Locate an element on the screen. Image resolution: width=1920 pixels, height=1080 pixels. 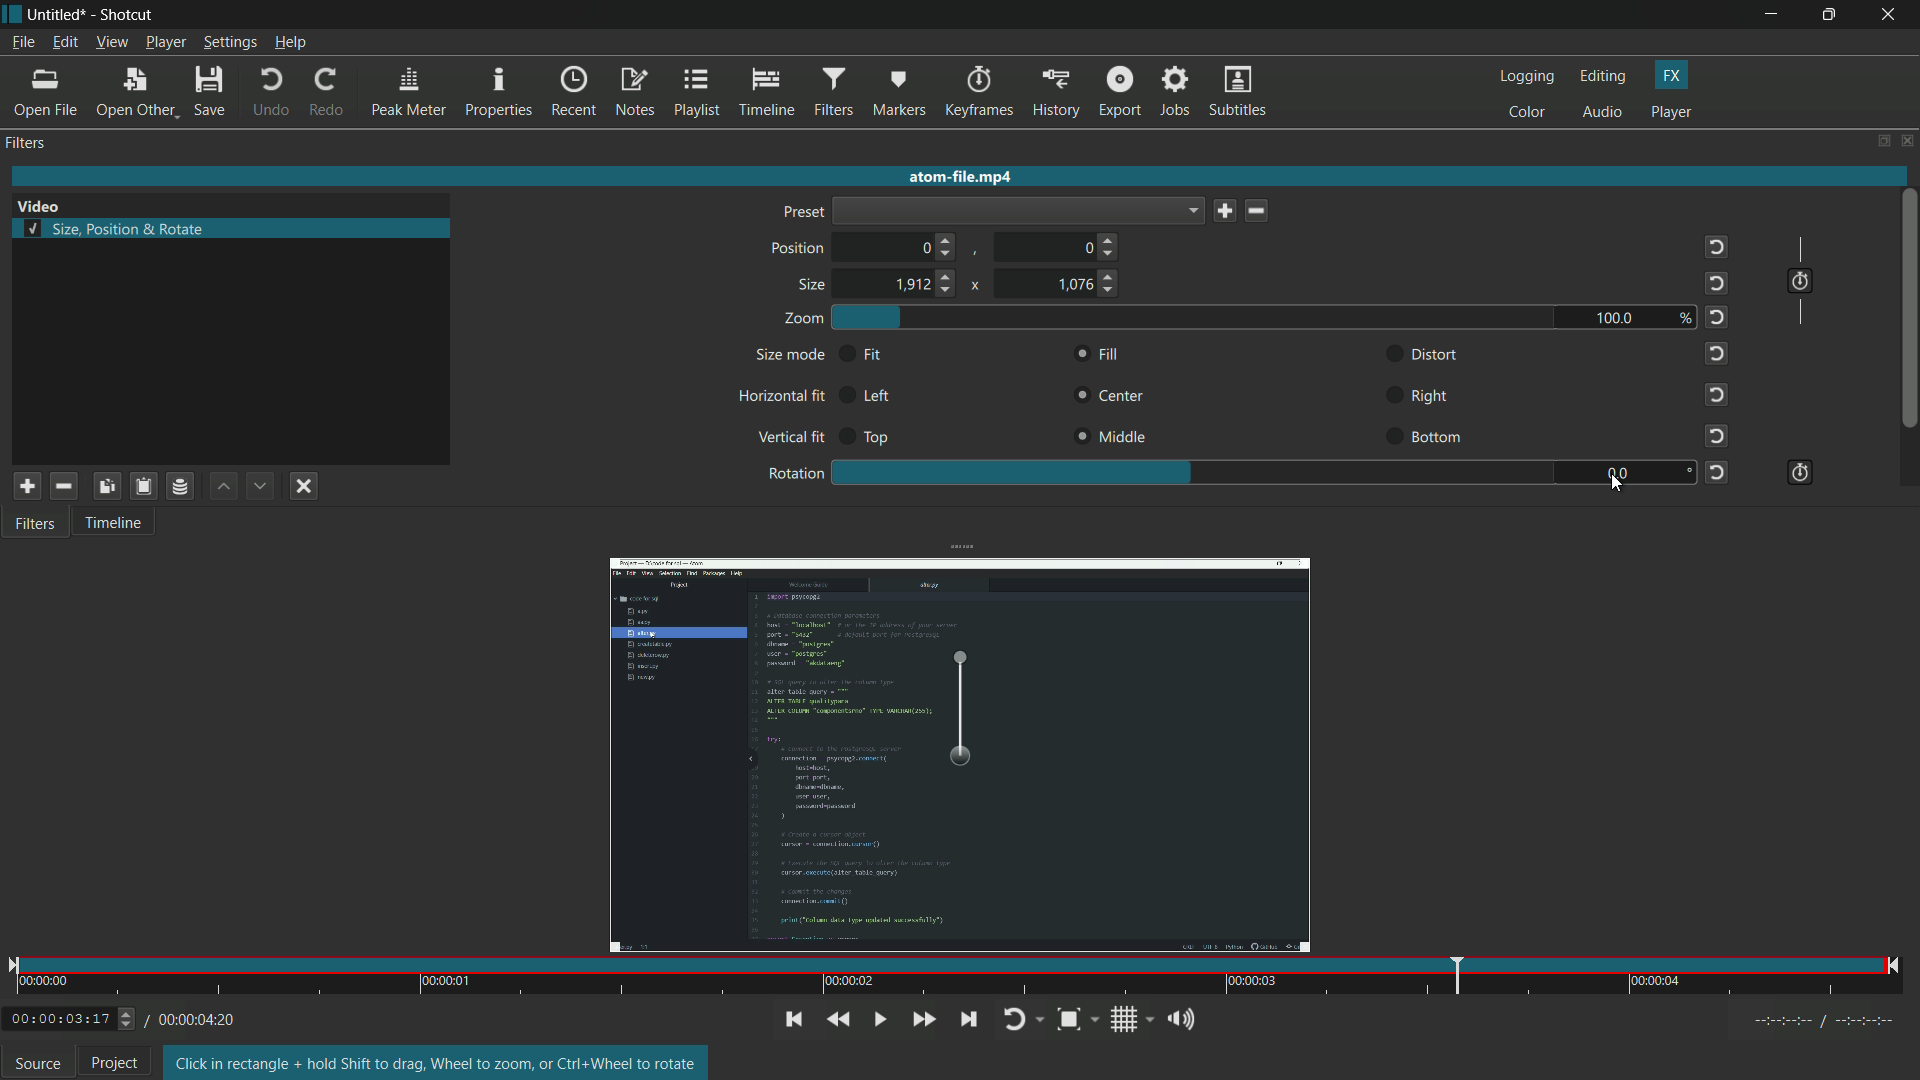
top is located at coordinates (874, 440).